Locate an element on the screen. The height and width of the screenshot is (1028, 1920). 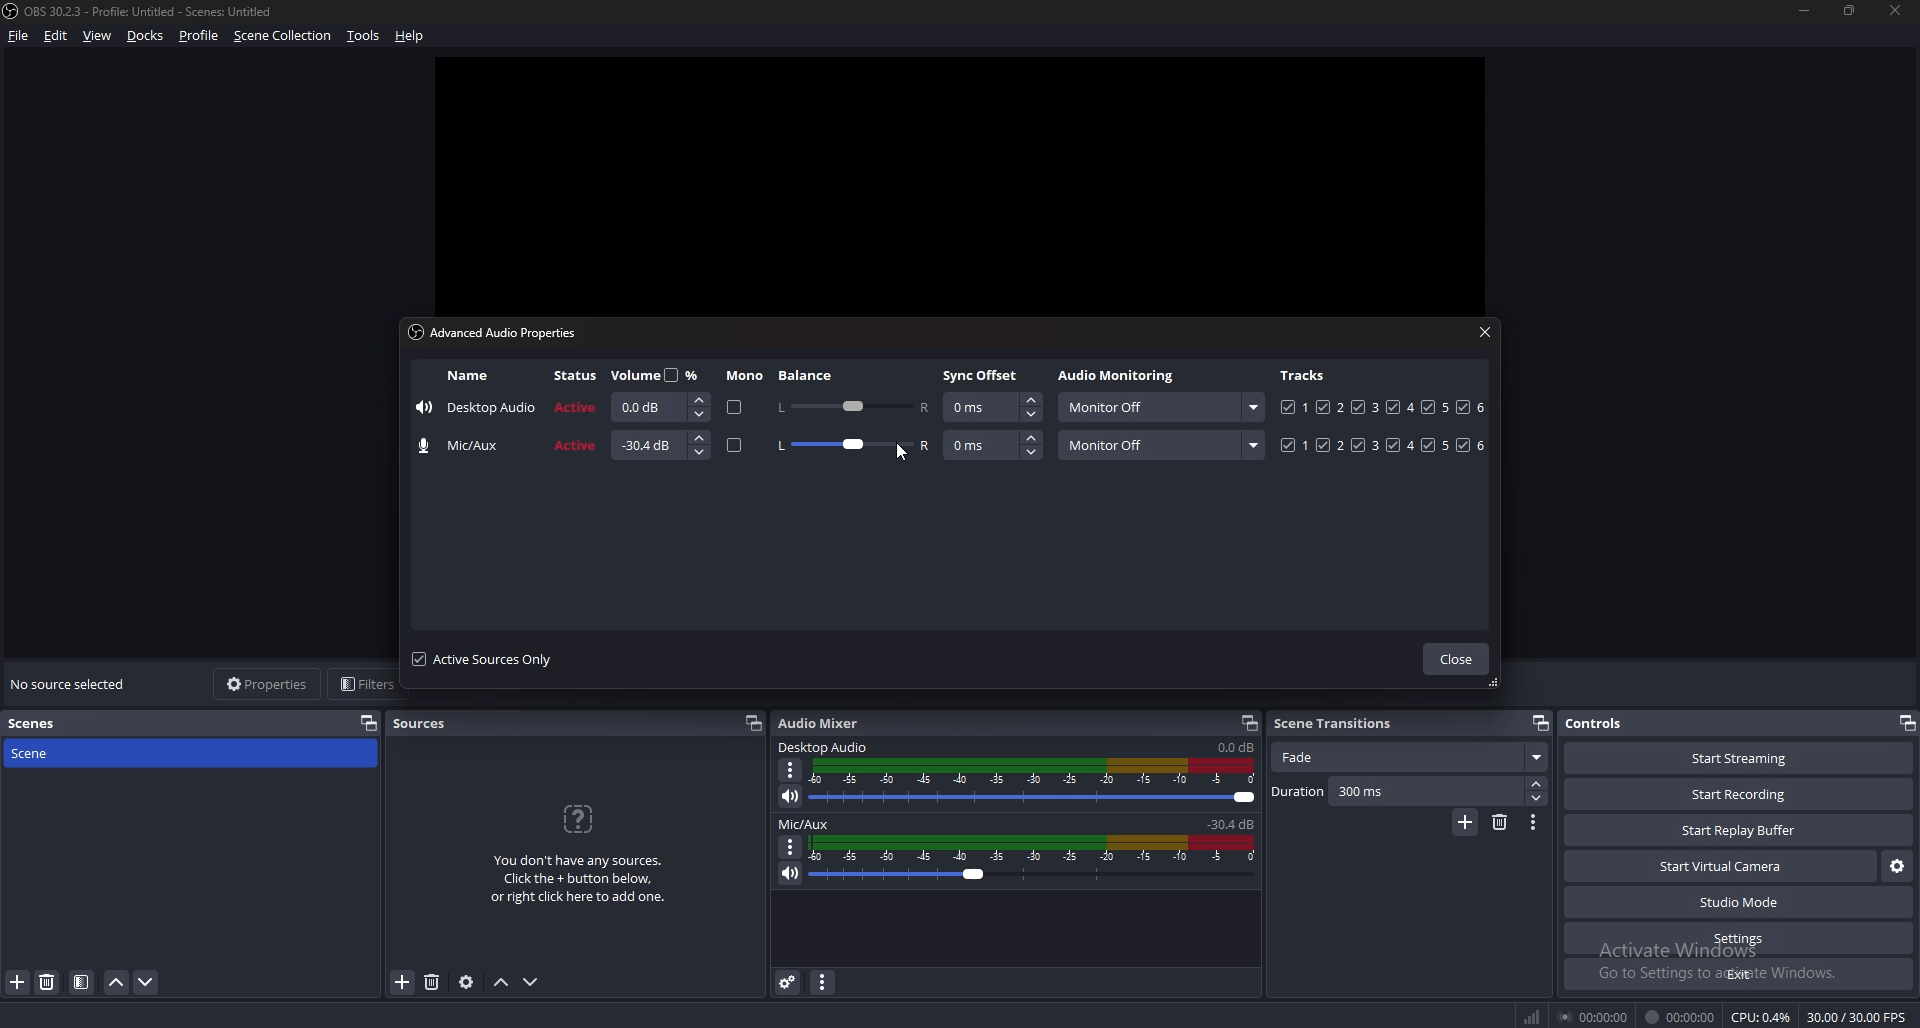
filters is located at coordinates (367, 684).